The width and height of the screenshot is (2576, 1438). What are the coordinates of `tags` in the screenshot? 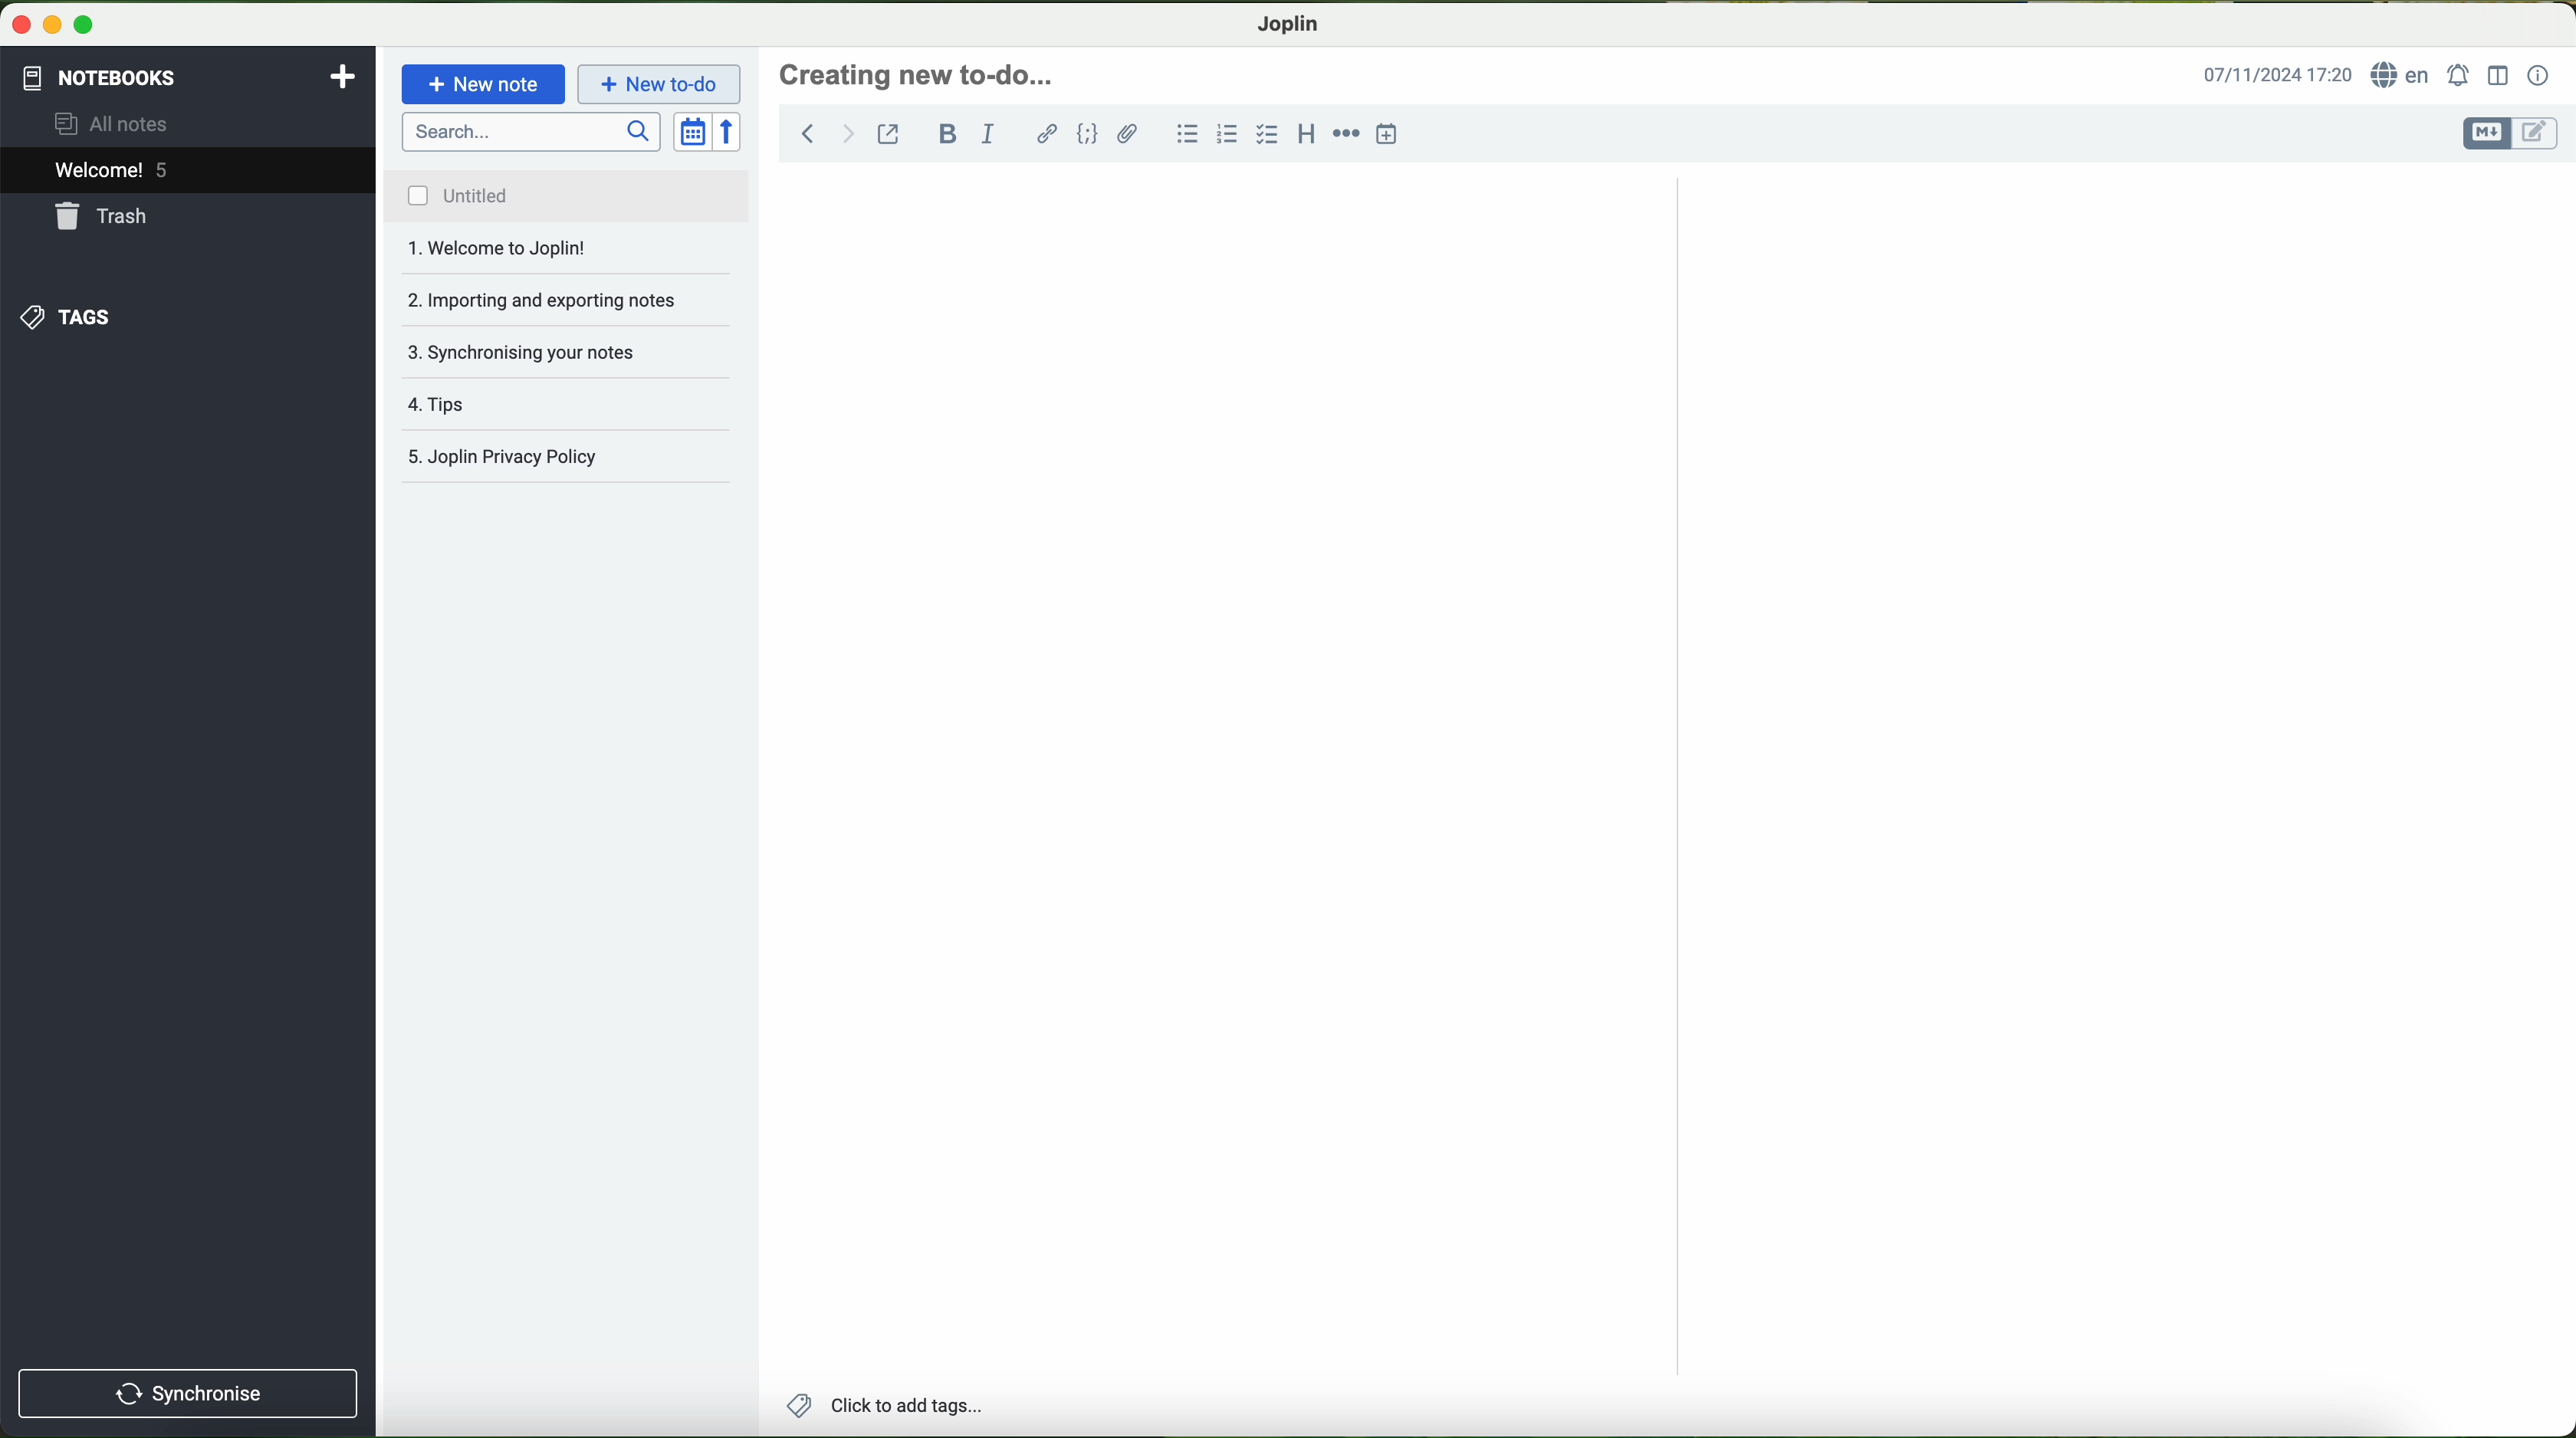 It's located at (63, 317).